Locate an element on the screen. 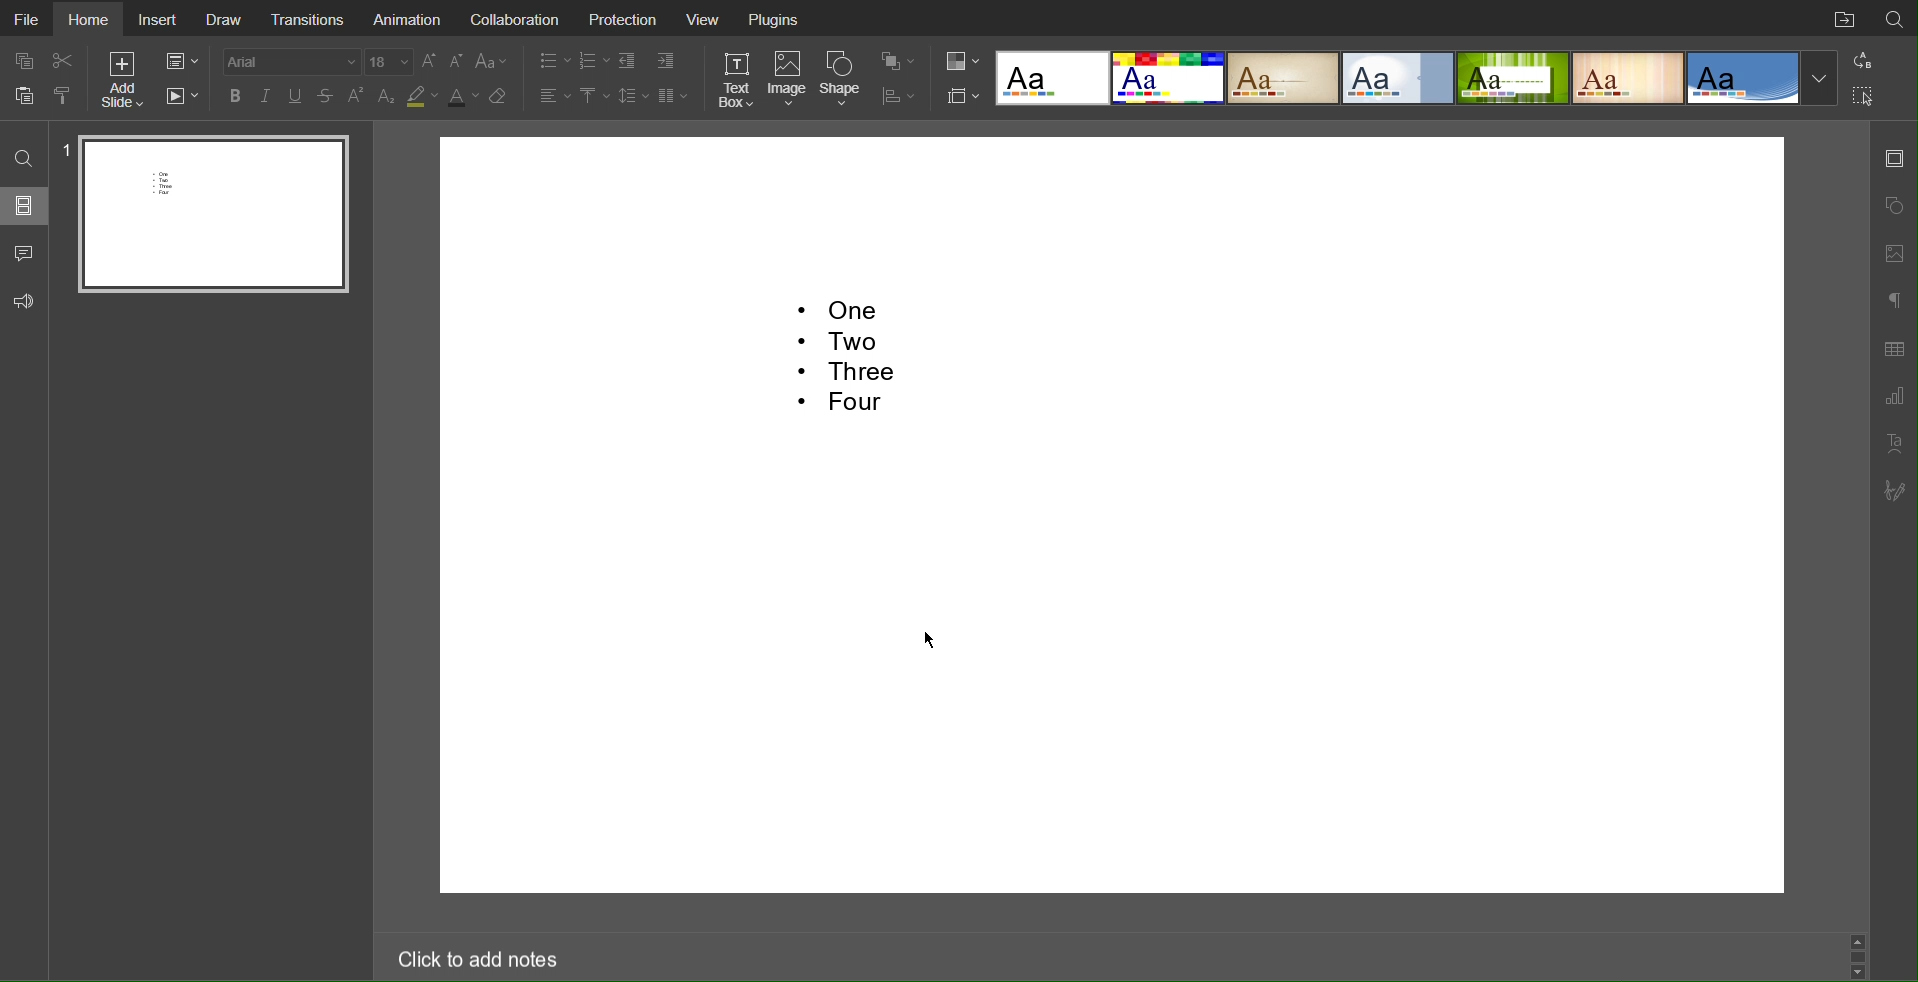 The width and height of the screenshot is (1918, 982). Add Slide is located at coordinates (126, 80).